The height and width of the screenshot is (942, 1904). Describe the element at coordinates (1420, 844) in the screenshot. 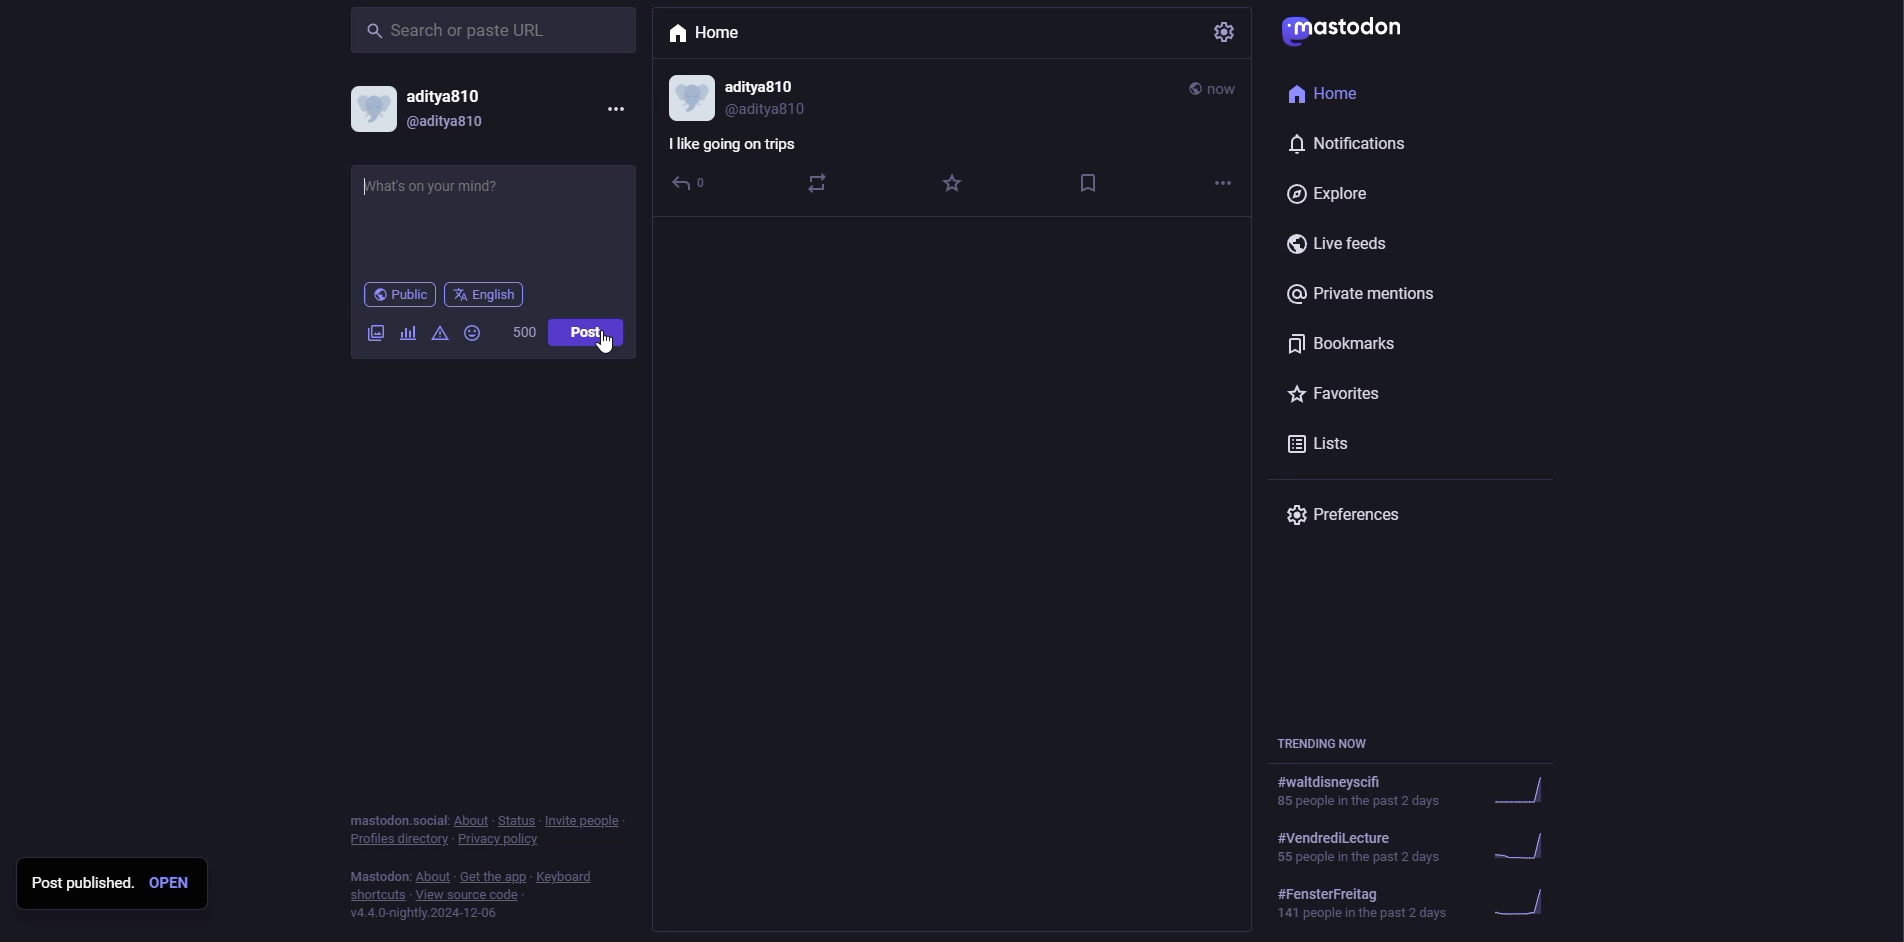

I see `trending now` at that location.